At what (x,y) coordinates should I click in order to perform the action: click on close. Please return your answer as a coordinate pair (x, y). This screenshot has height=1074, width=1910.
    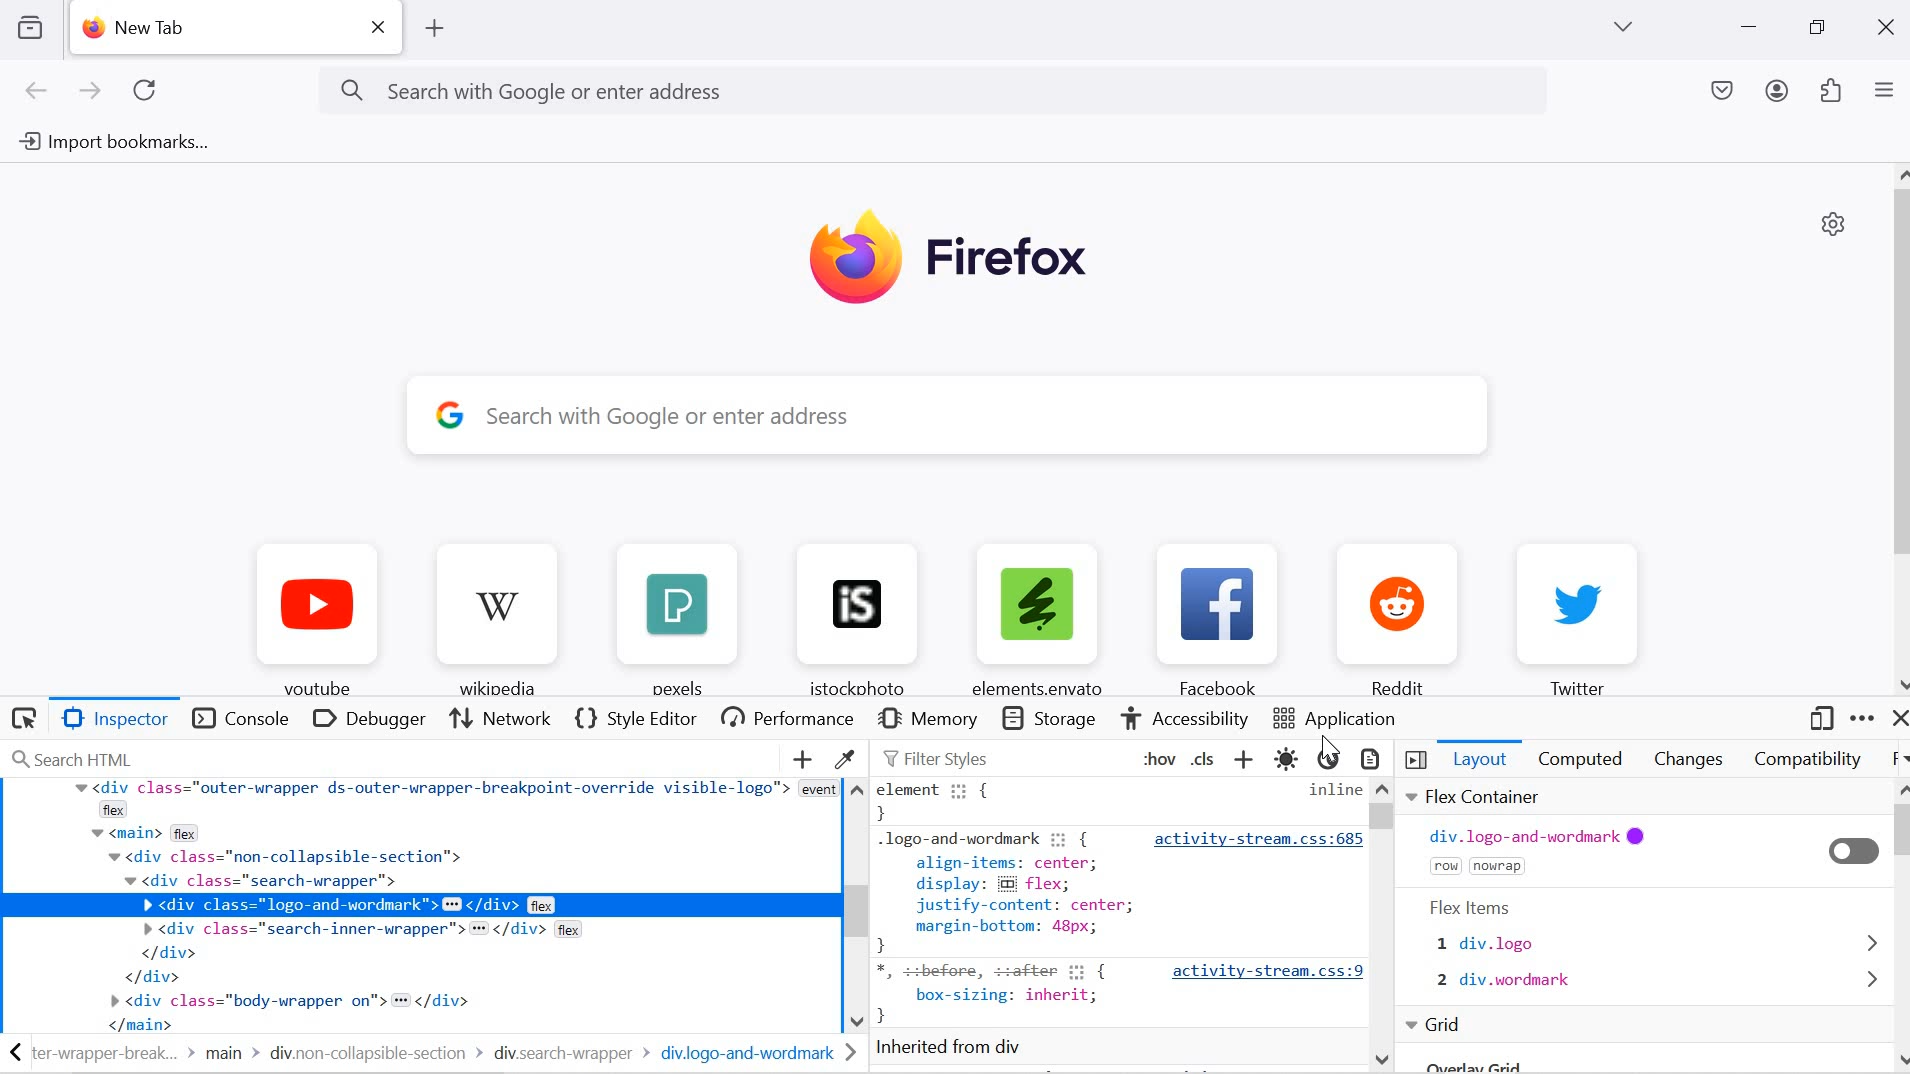
    Looking at the image, I should click on (1884, 28).